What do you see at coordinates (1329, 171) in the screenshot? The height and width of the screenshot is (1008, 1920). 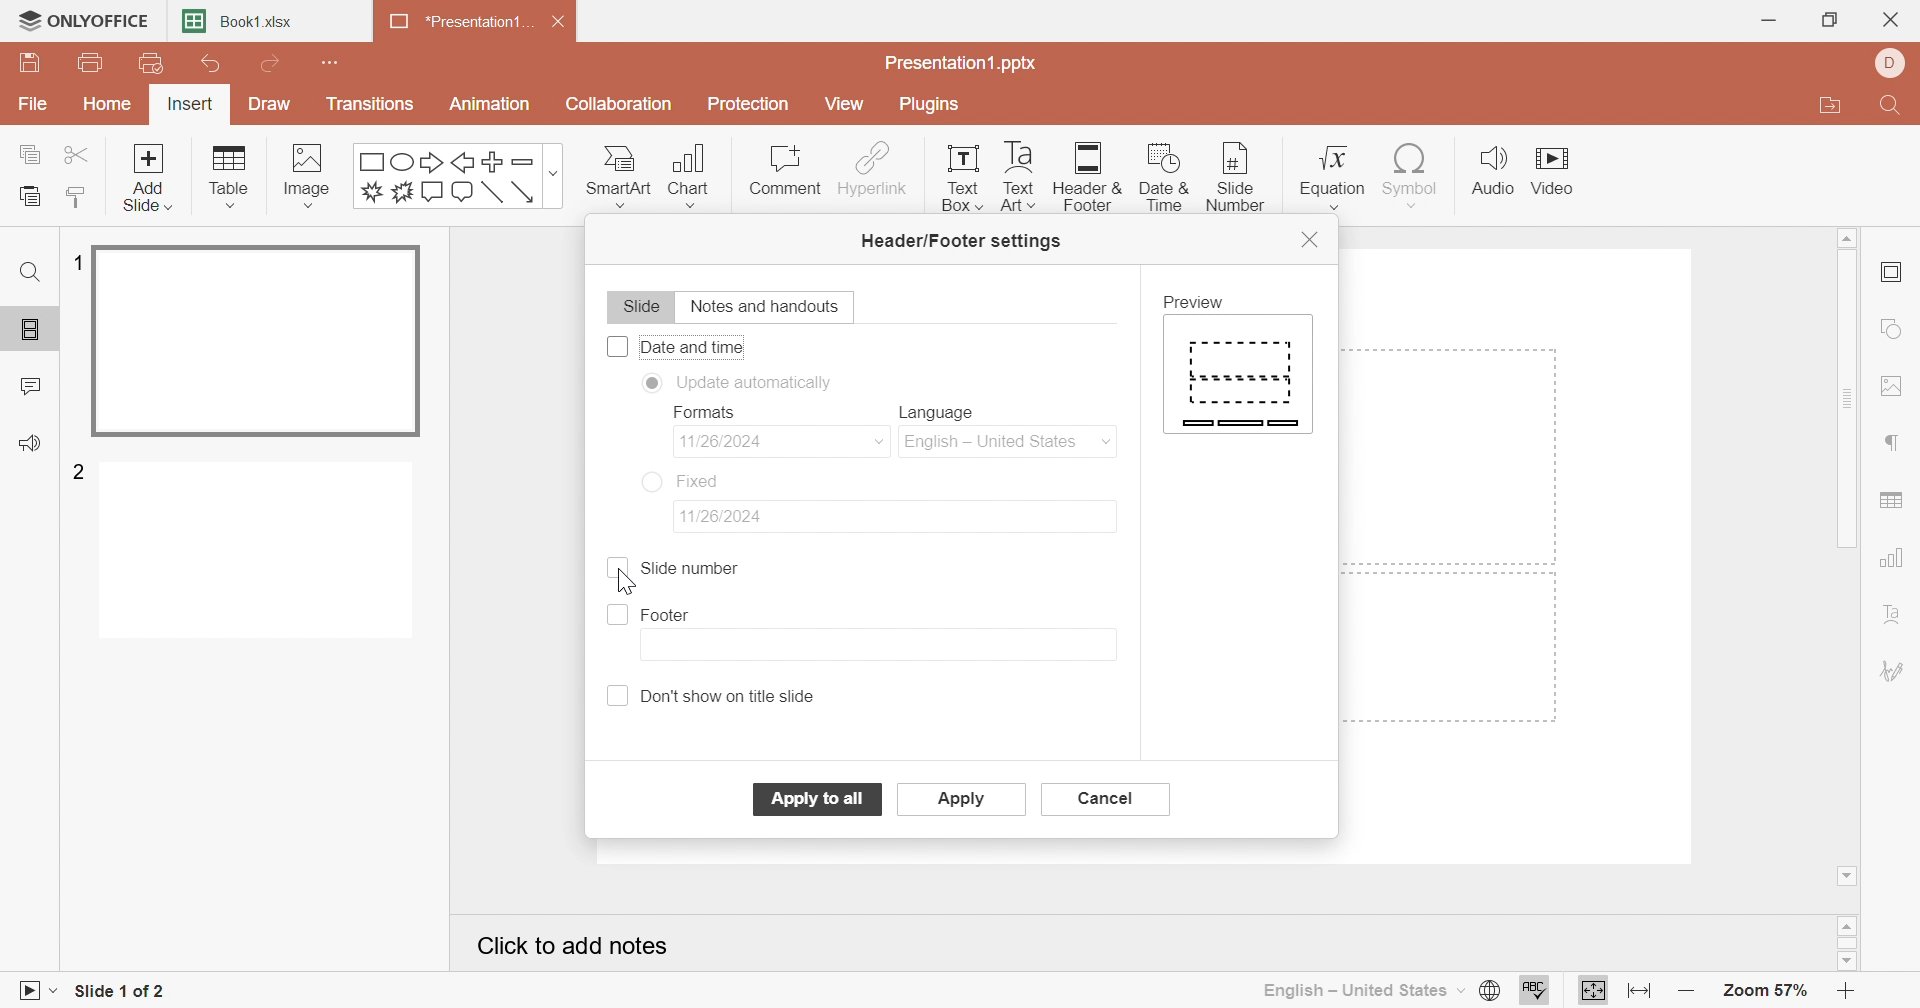 I see `Equation` at bounding box center [1329, 171].